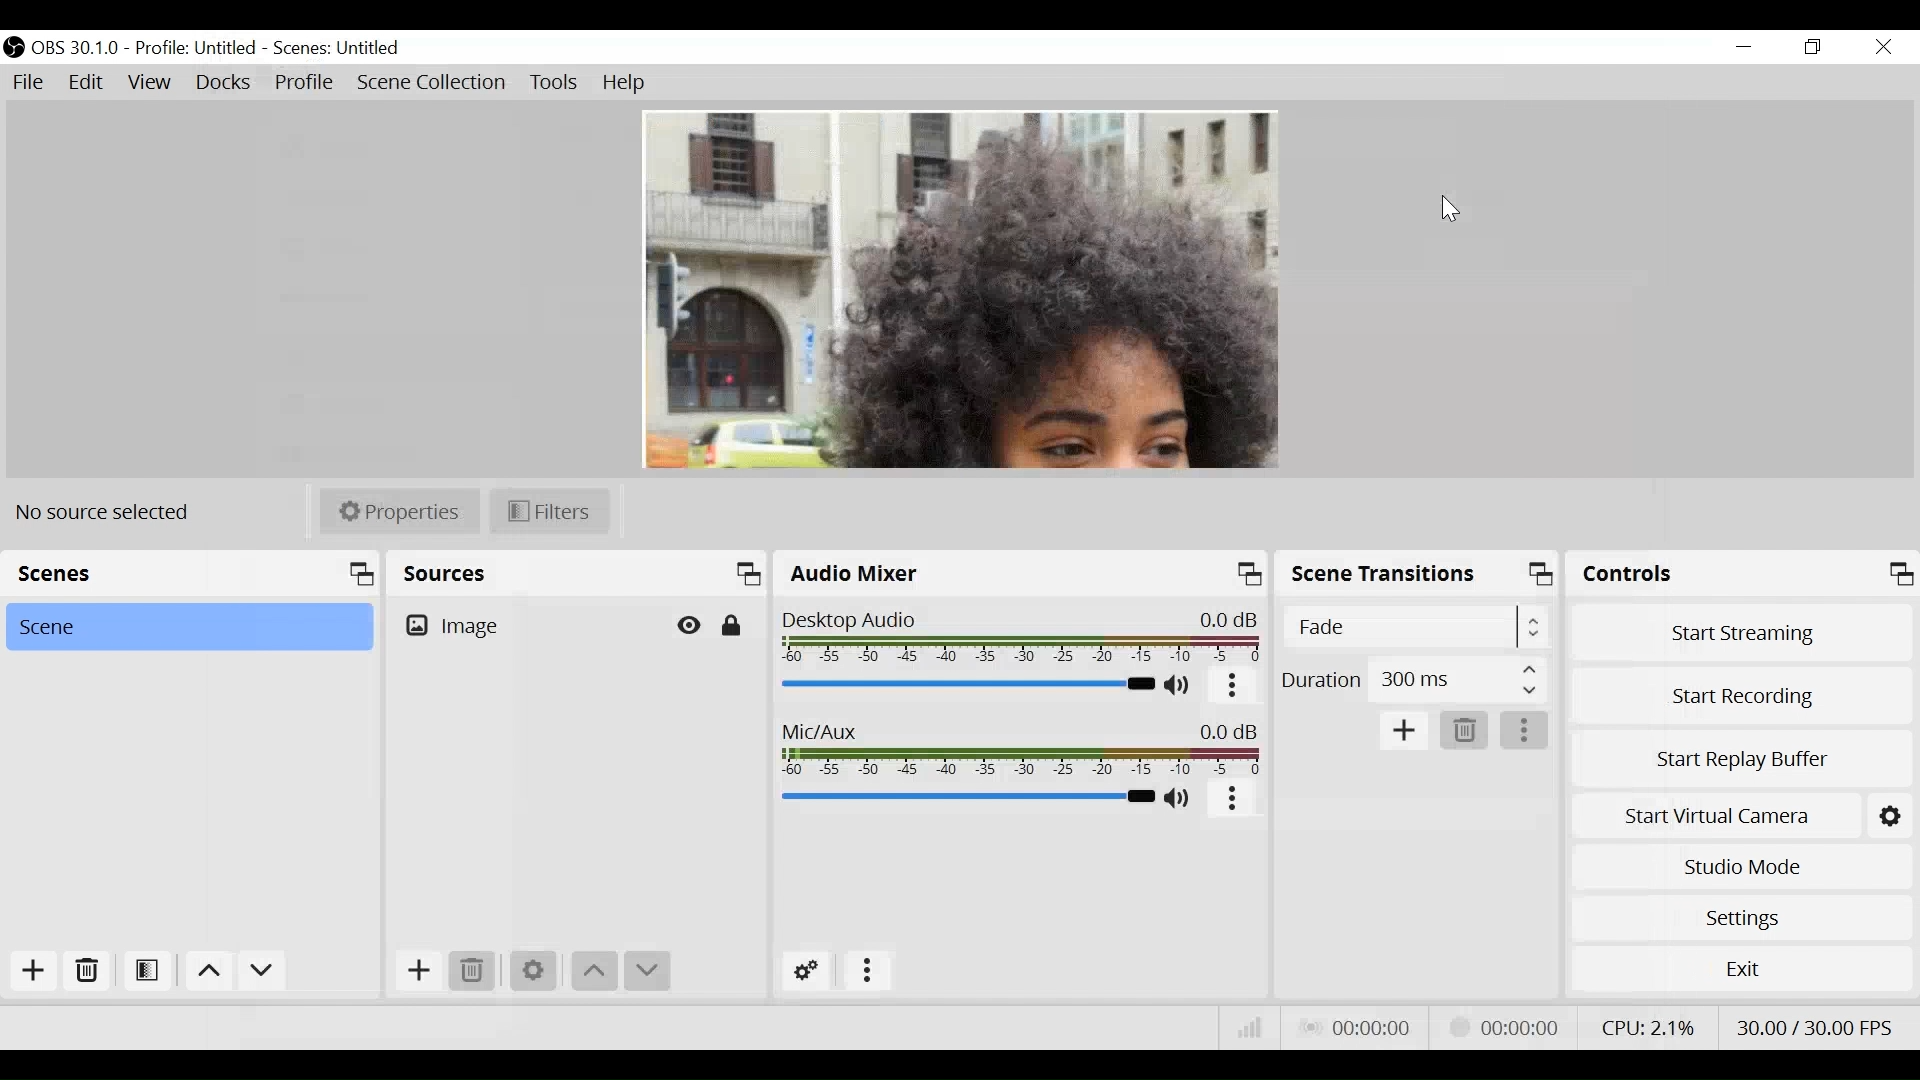  What do you see at coordinates (87, 83) in the screenshot?
I see `Edit` at bounding box center [87, 83].